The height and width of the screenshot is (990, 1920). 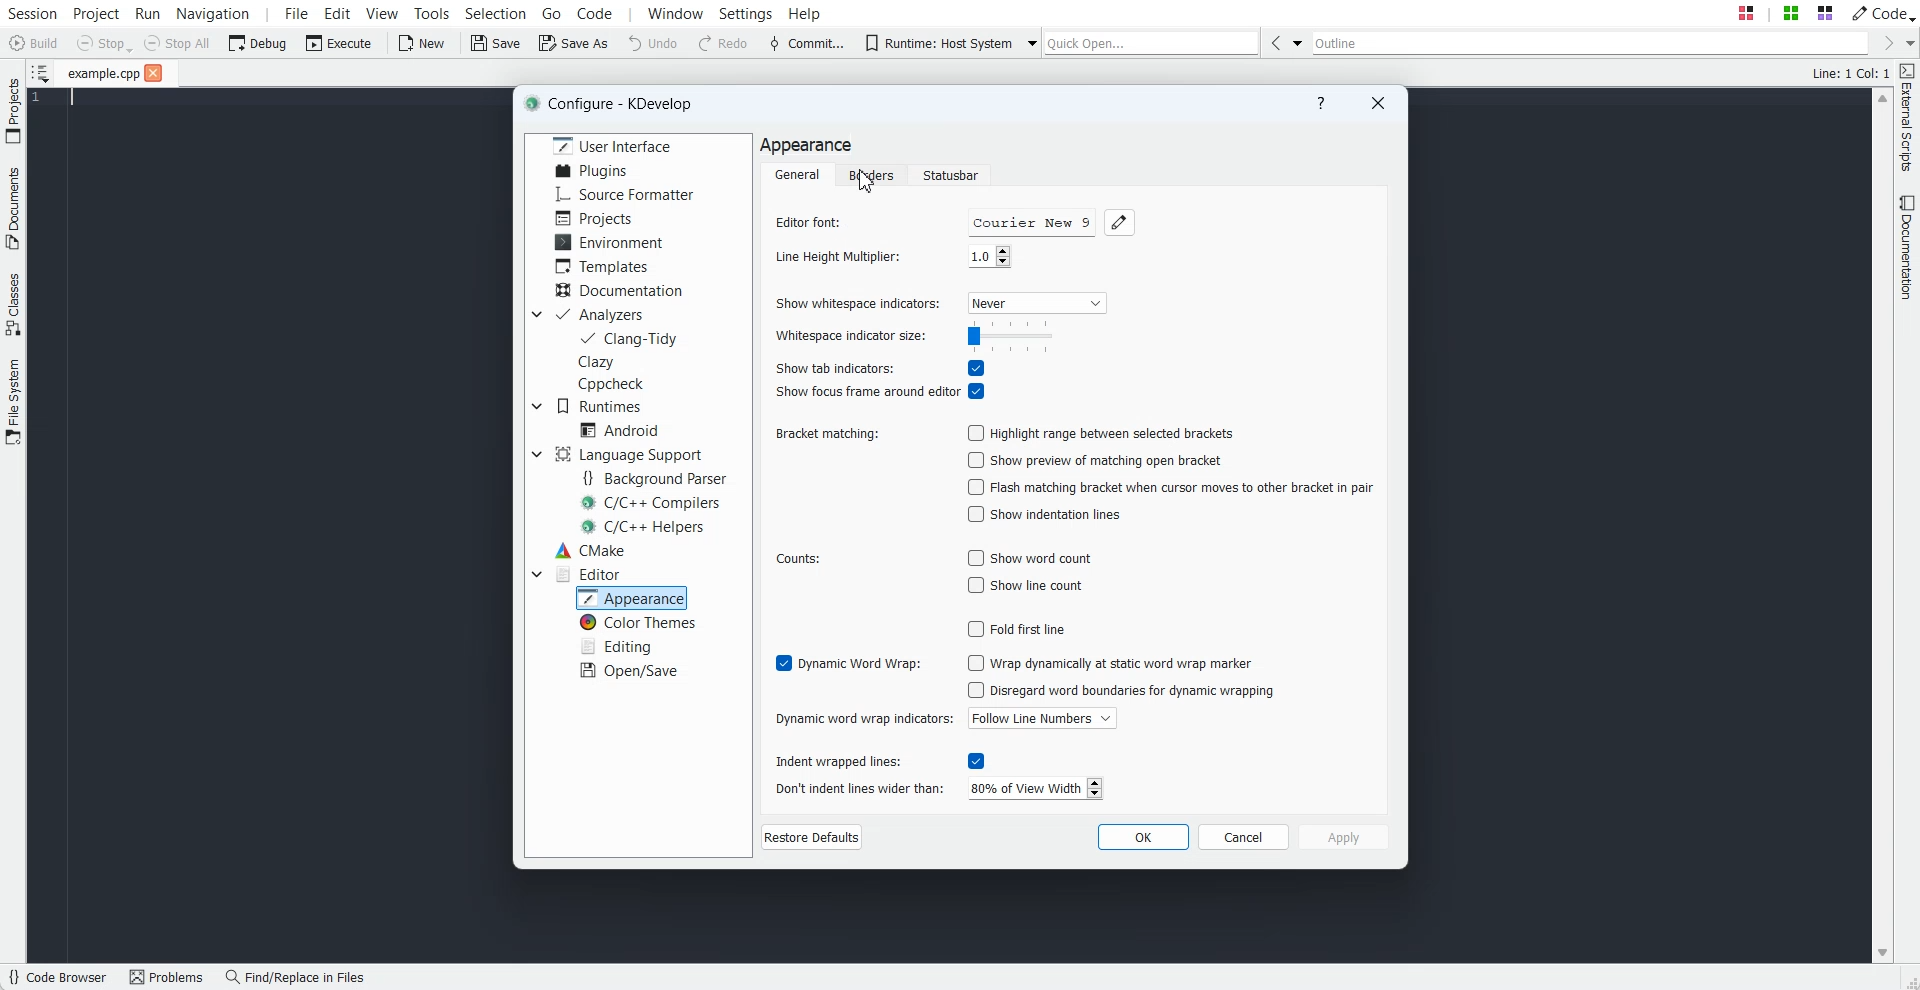 What do you see at coordinates (1122, 222) in the screenshot?
I see `Choose font` at bounding box center [1122, 222].